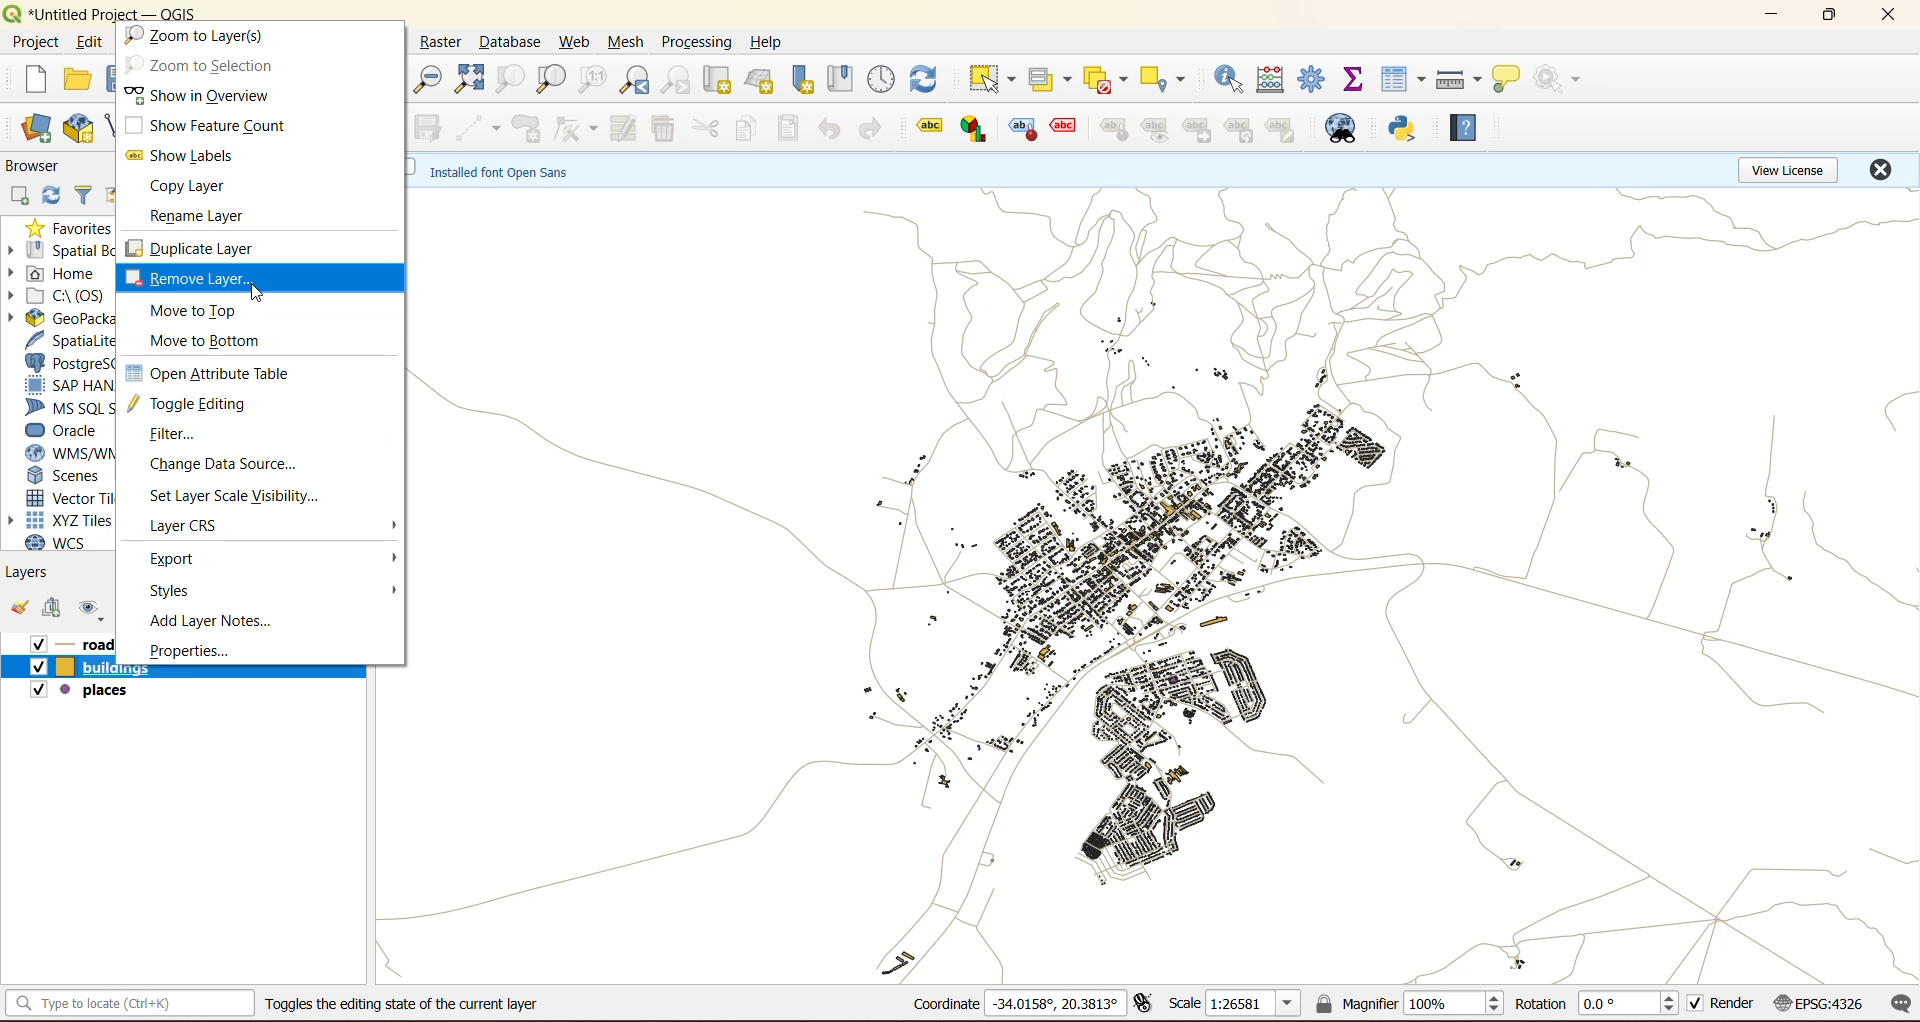 Image resolution: width=1920 pixels, height=1022 pixels. Describe the element at coordinates (229, 126) in the screenshot. I see `show feature count` at that location.